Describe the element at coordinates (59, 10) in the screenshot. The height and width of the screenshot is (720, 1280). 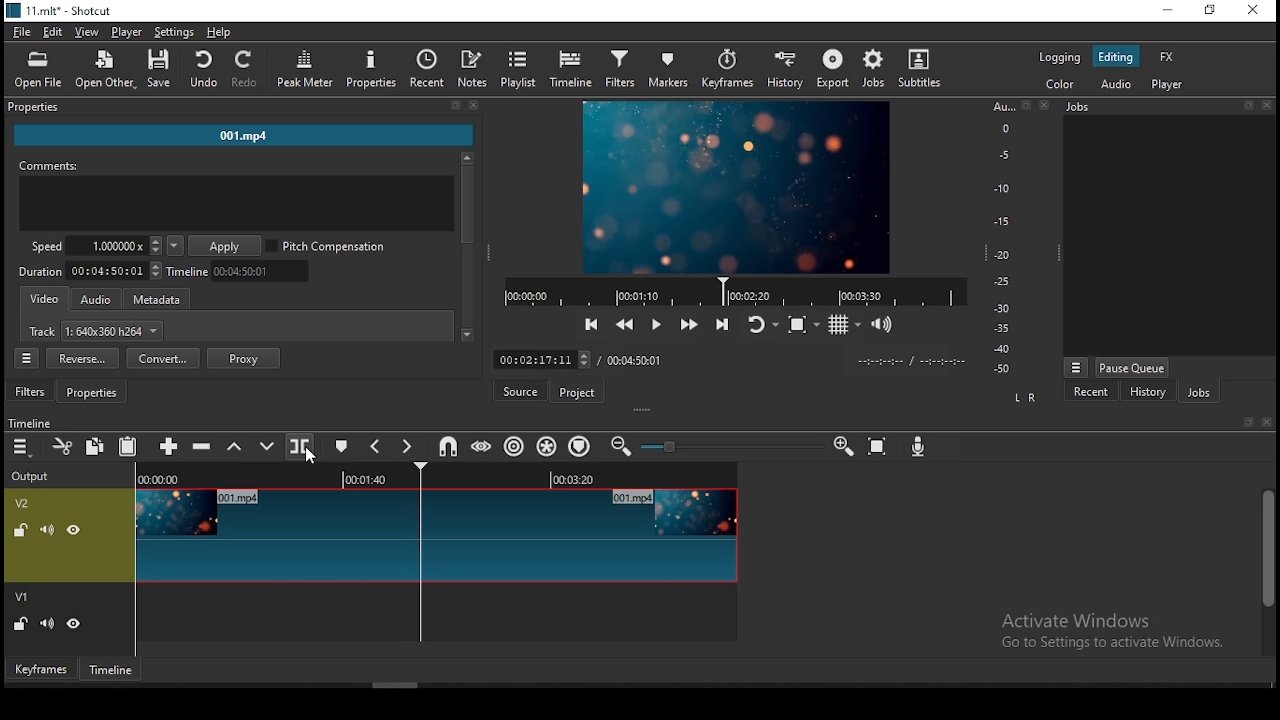
I see `11.mlt* . Shotcut` at that location.